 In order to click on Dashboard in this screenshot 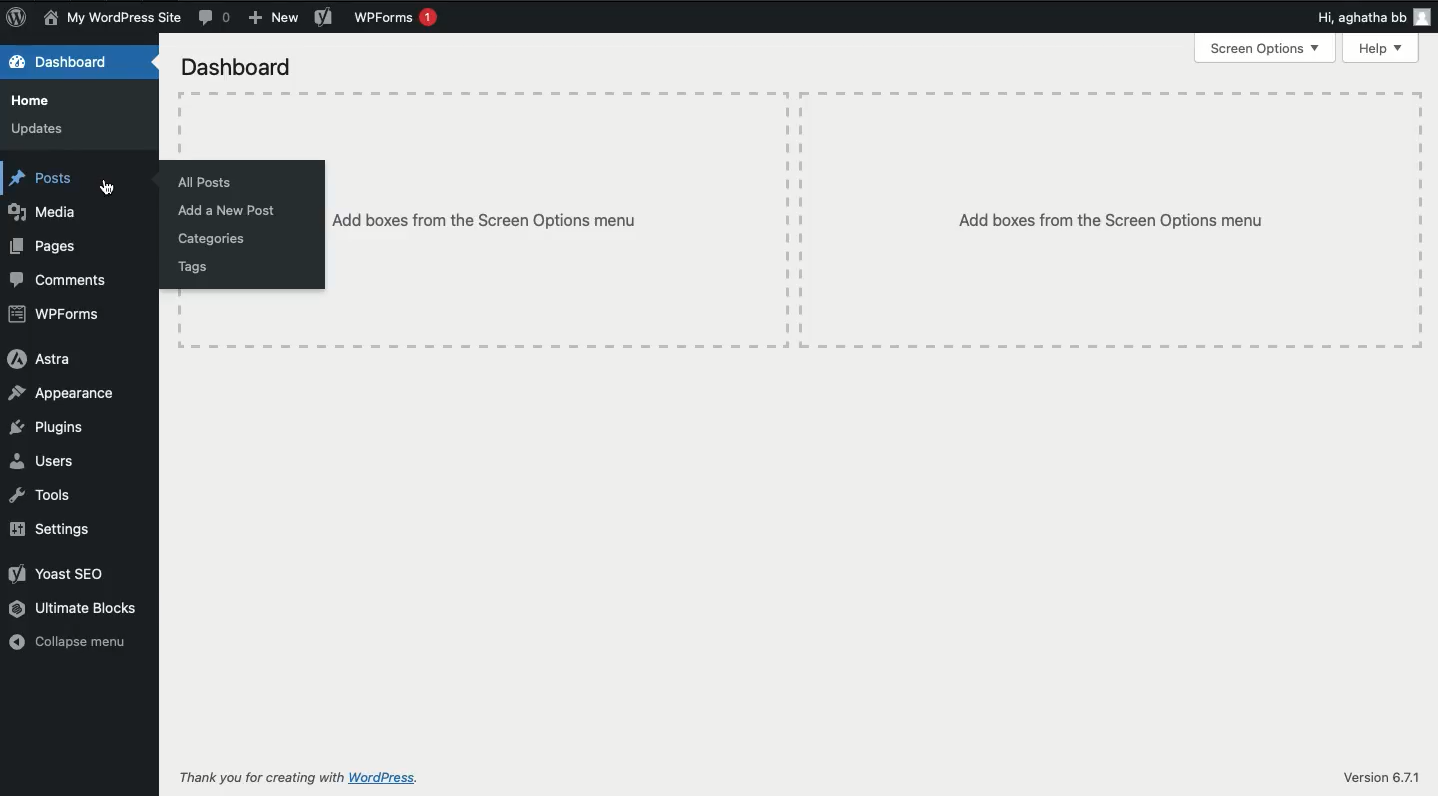, I will do `click(61, 63)`.